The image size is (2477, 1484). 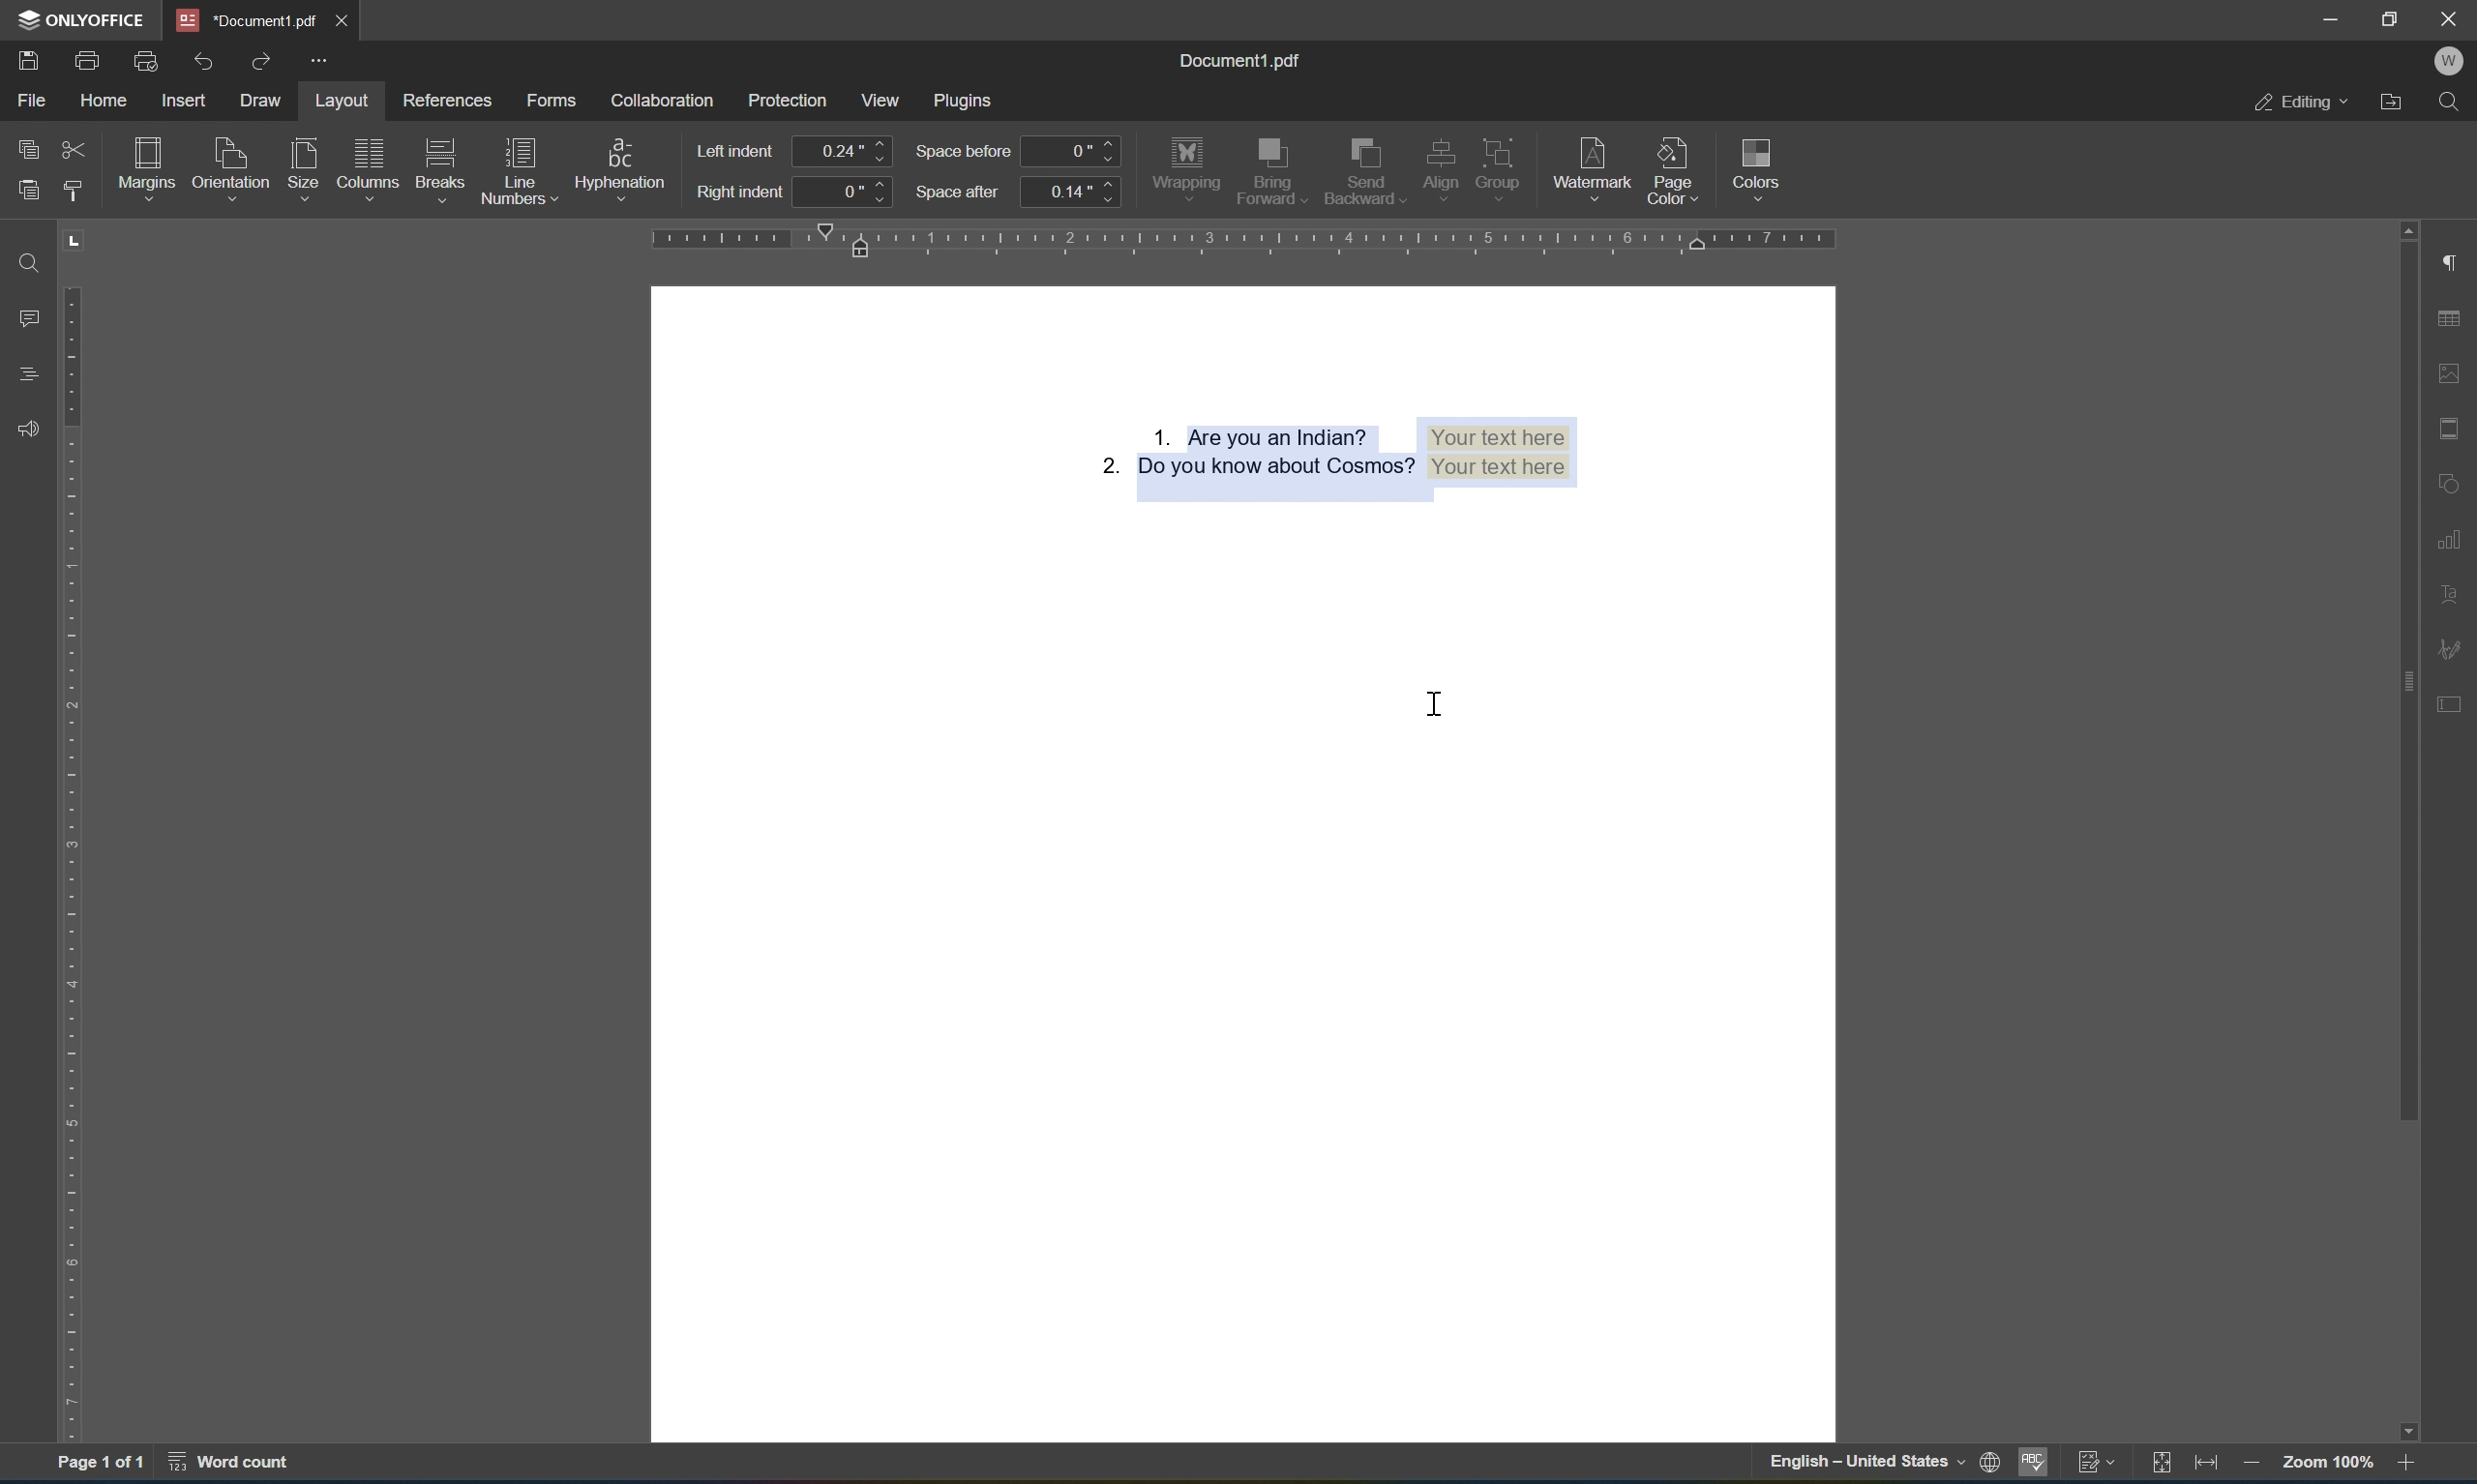 What do you see at coordinates (2454, 702) in the screenshot?
I see `form settings` at bounding box center [2454, 702].